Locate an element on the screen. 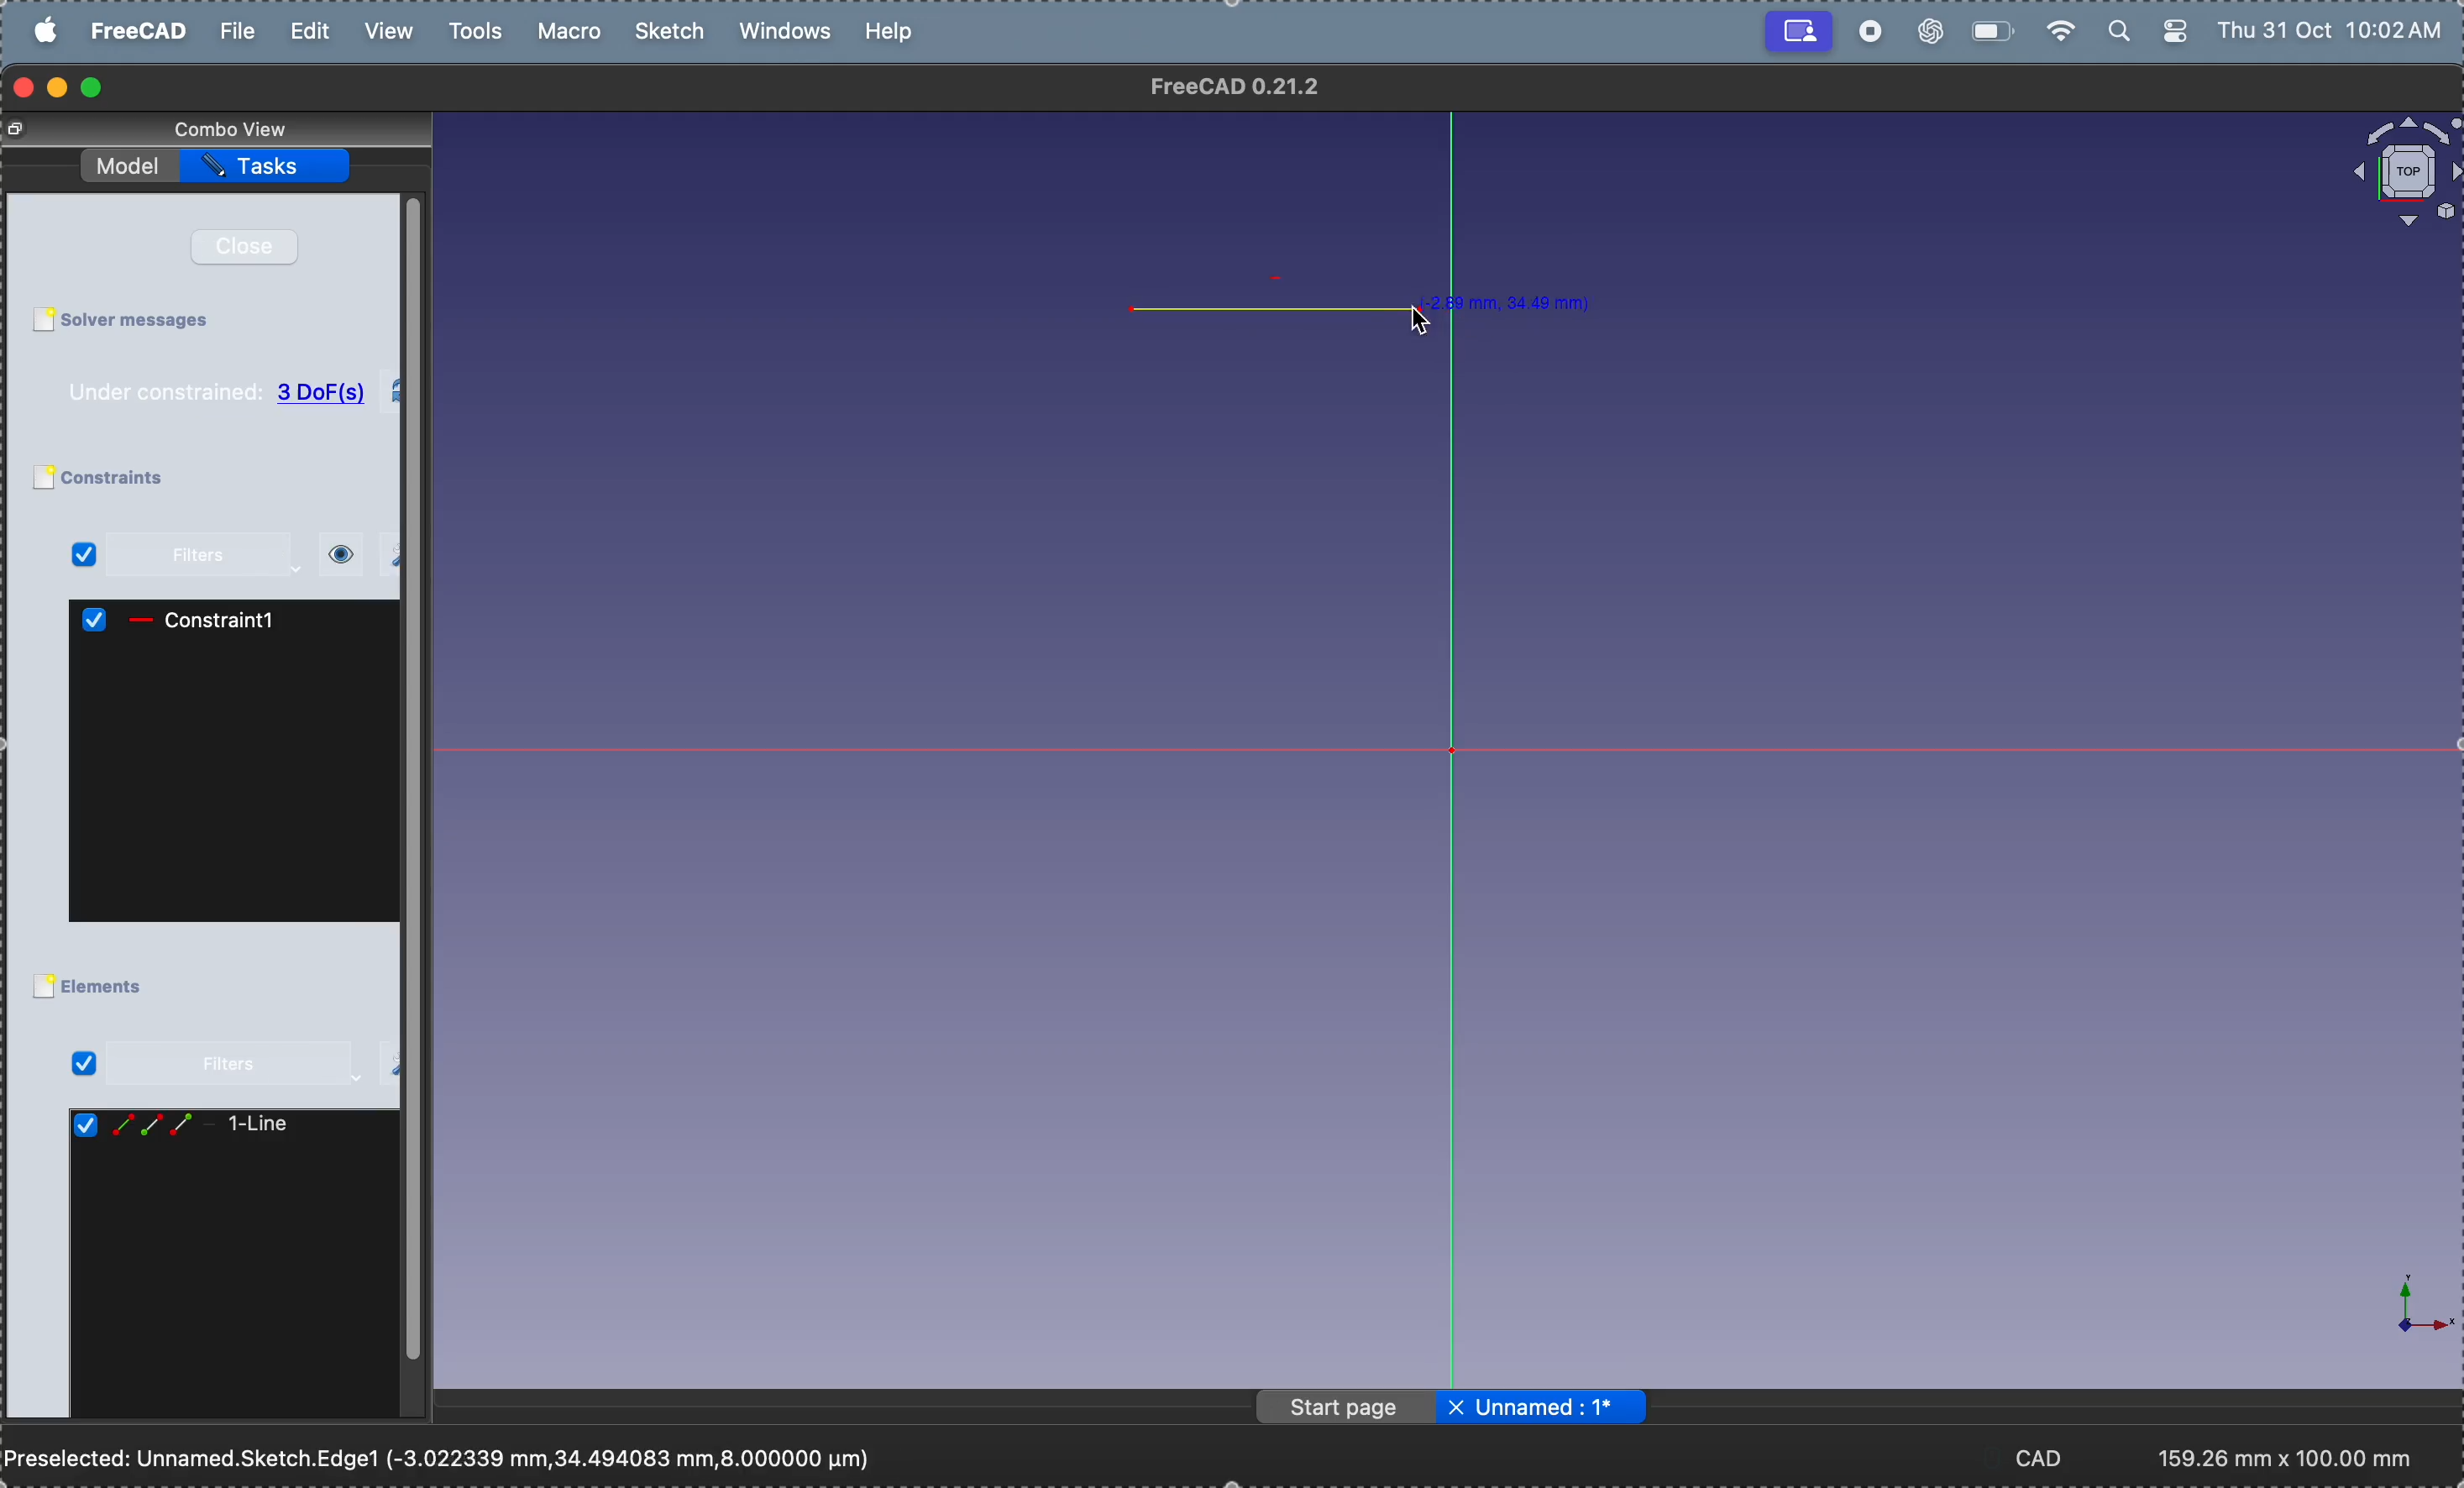 The image size is (2464, 1488). filters is located at coordinates (193, 1066).